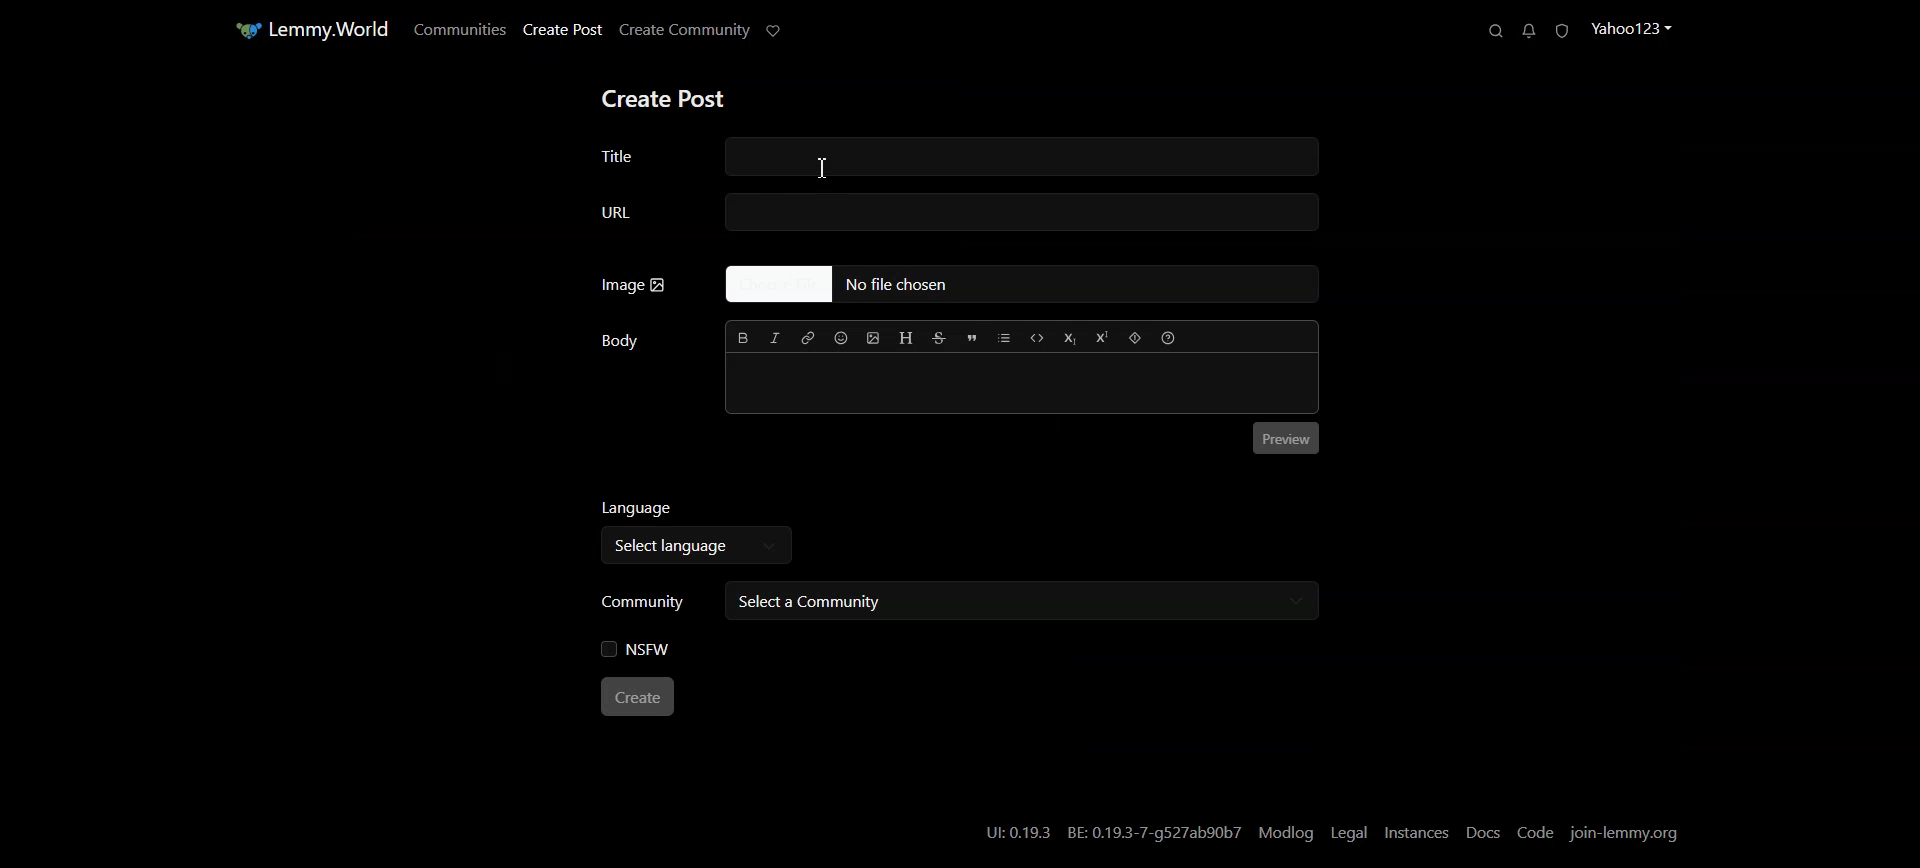 This screenshot has height=868, width=1920. Describe the element at coordinates (457, 29) in the screenshot. I see `Communities` at that location.